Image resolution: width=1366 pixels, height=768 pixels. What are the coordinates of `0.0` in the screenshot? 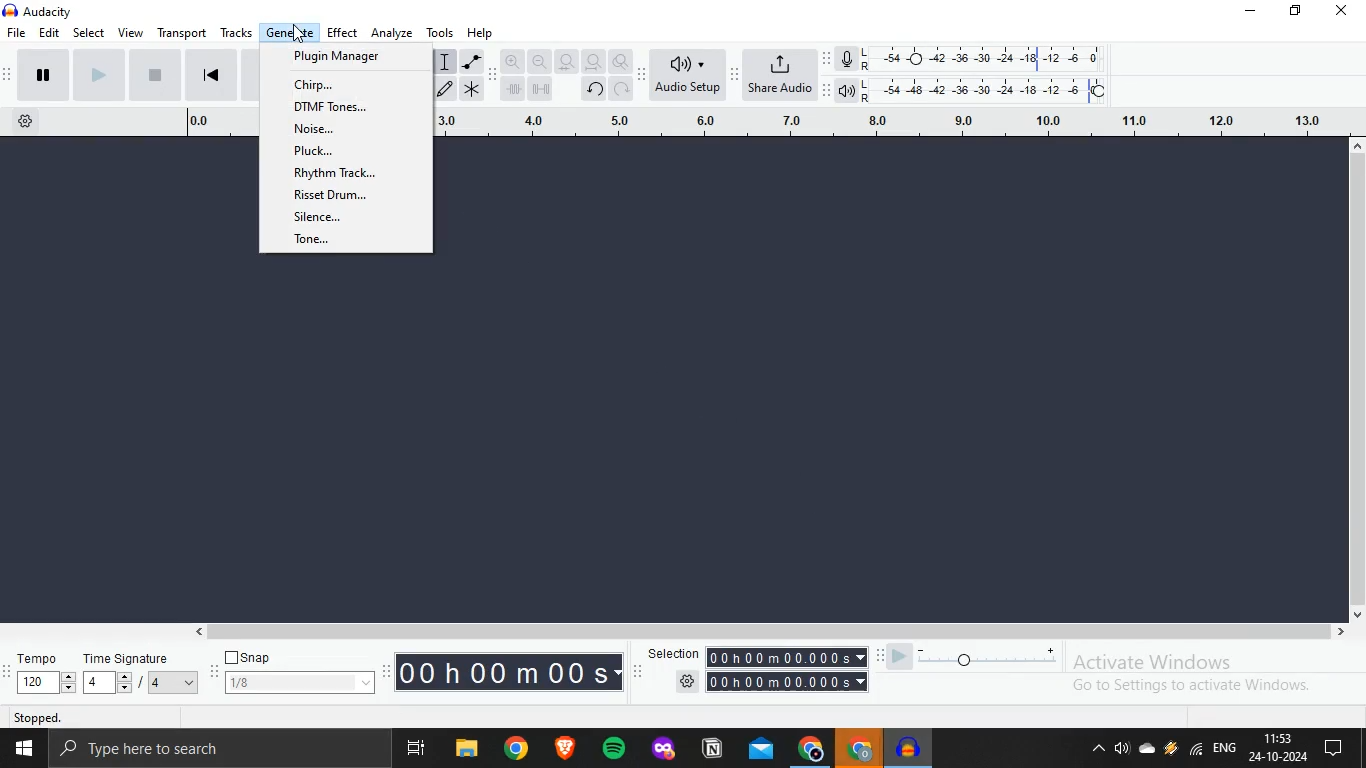 It's located at (214, 125).